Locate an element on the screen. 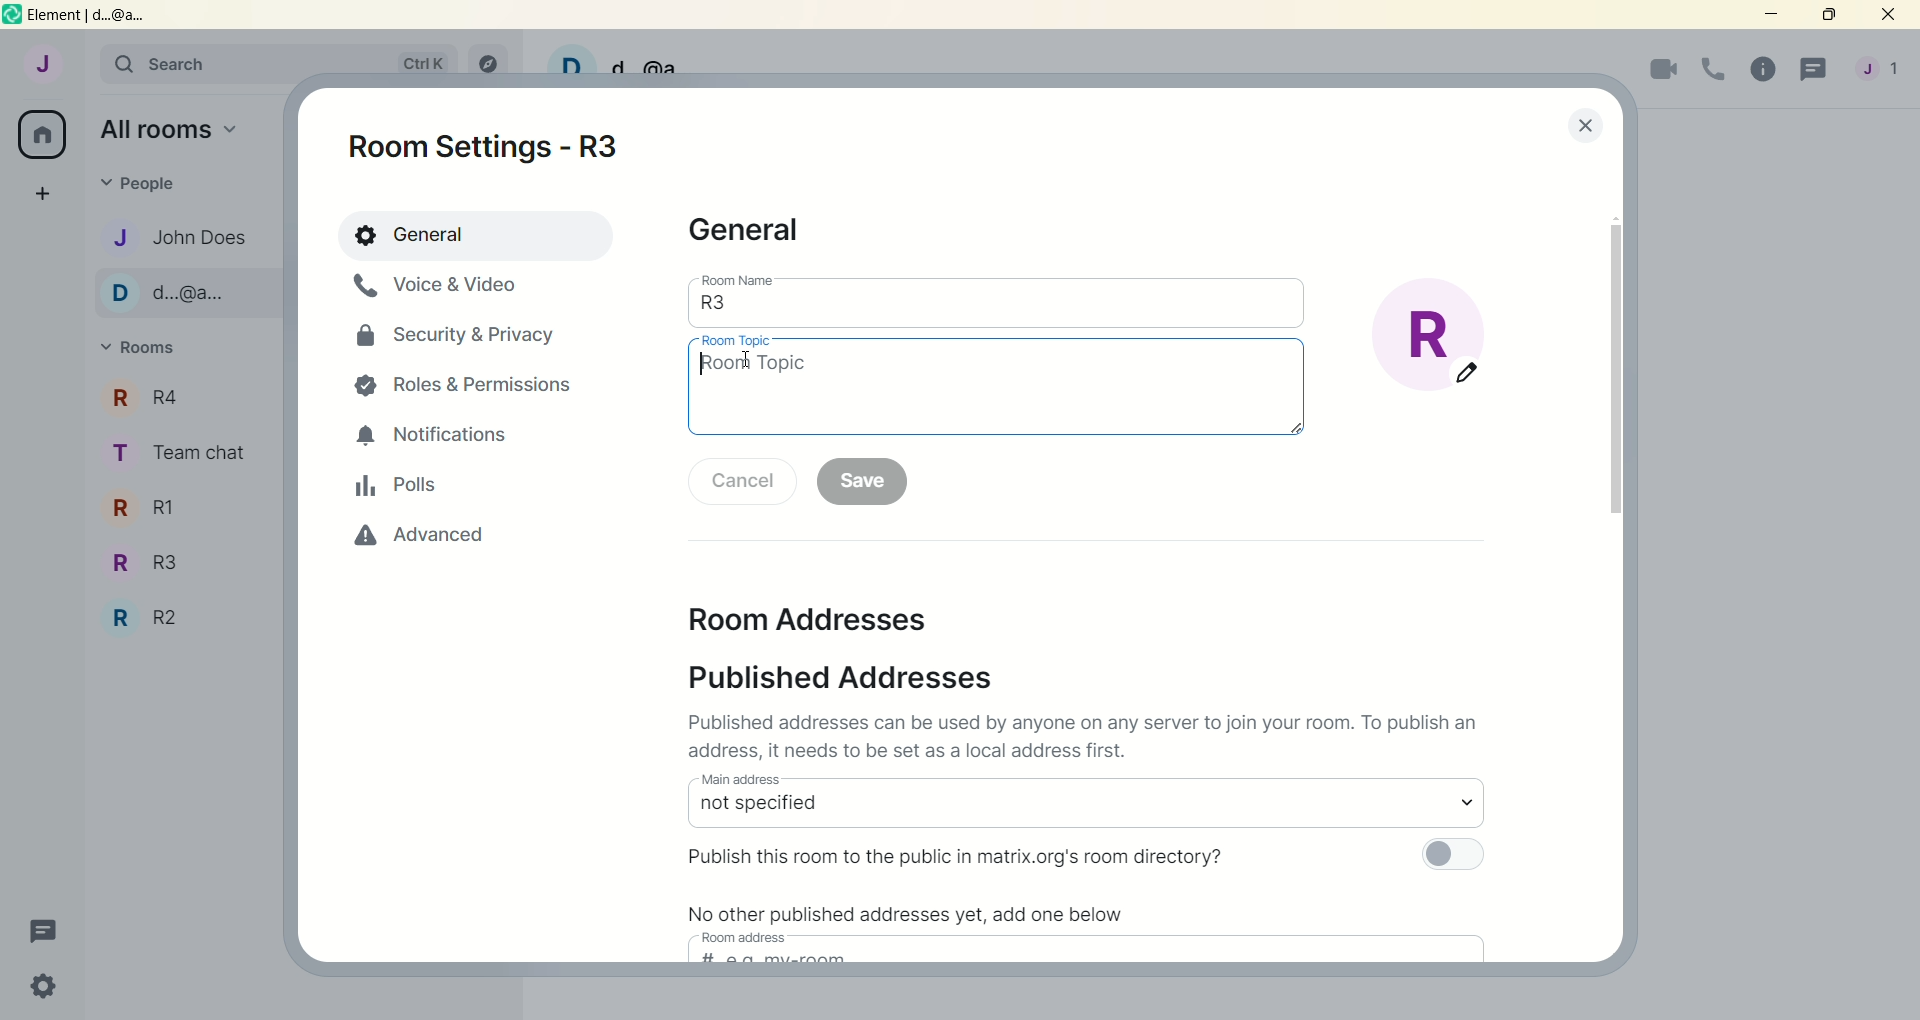  notifications is located at coordinates (433, 439).